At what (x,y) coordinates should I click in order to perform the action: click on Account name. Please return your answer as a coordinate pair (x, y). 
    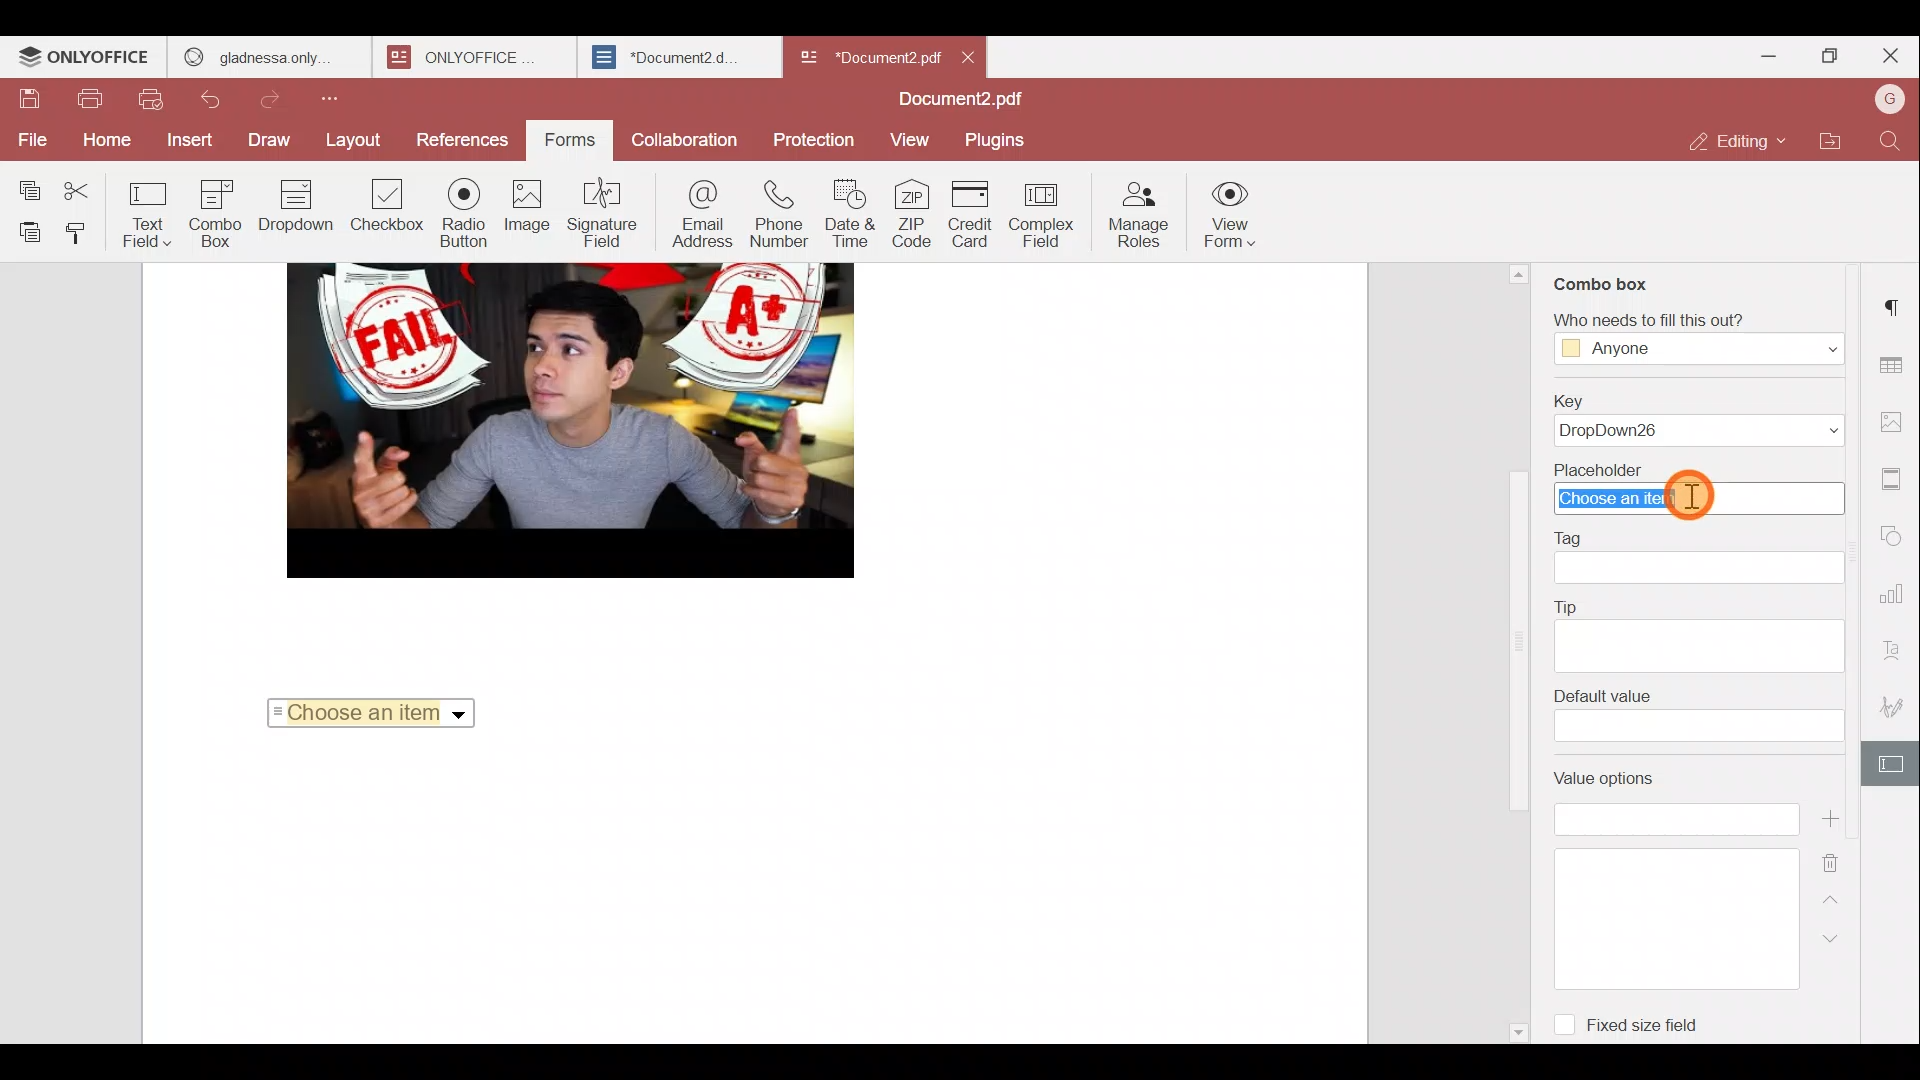
    Looking at the image, I should click on (1884, 105).